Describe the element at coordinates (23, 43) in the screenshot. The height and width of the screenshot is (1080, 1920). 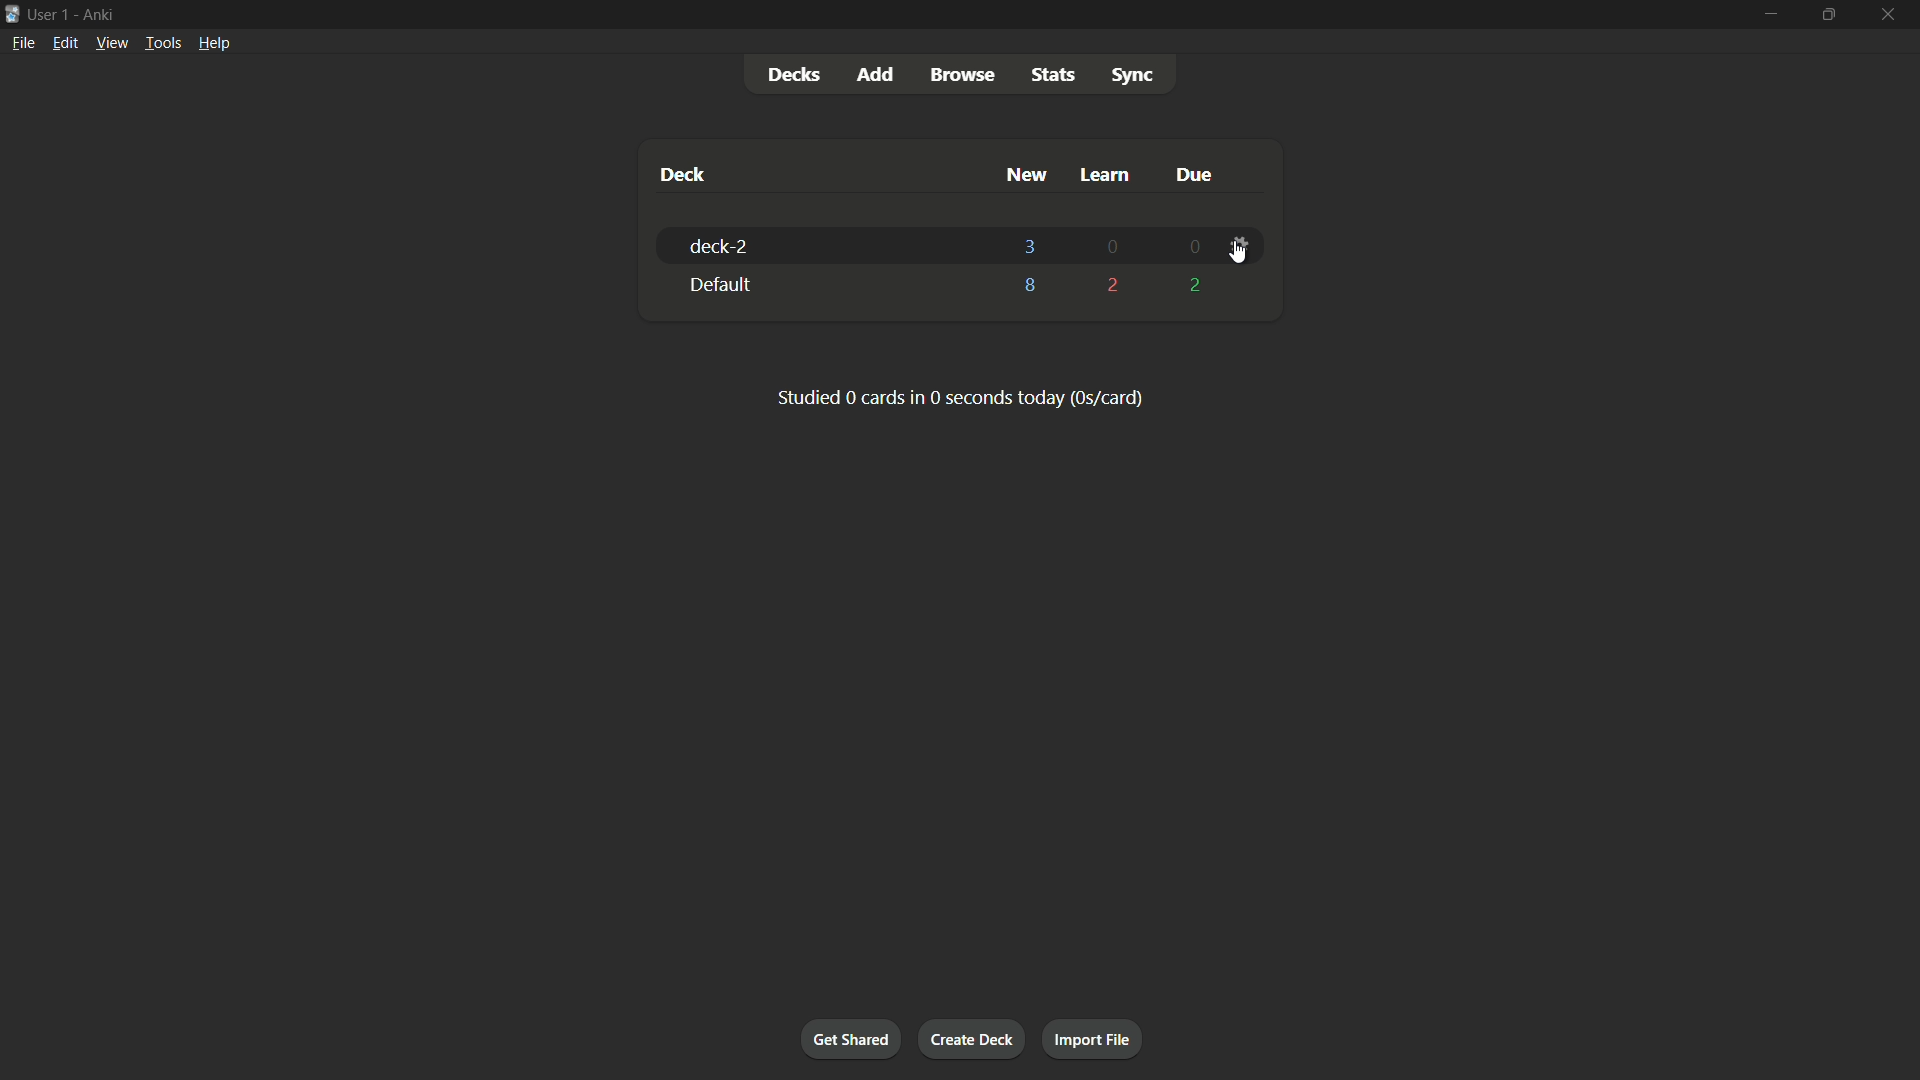
I see `file menu` at that location.